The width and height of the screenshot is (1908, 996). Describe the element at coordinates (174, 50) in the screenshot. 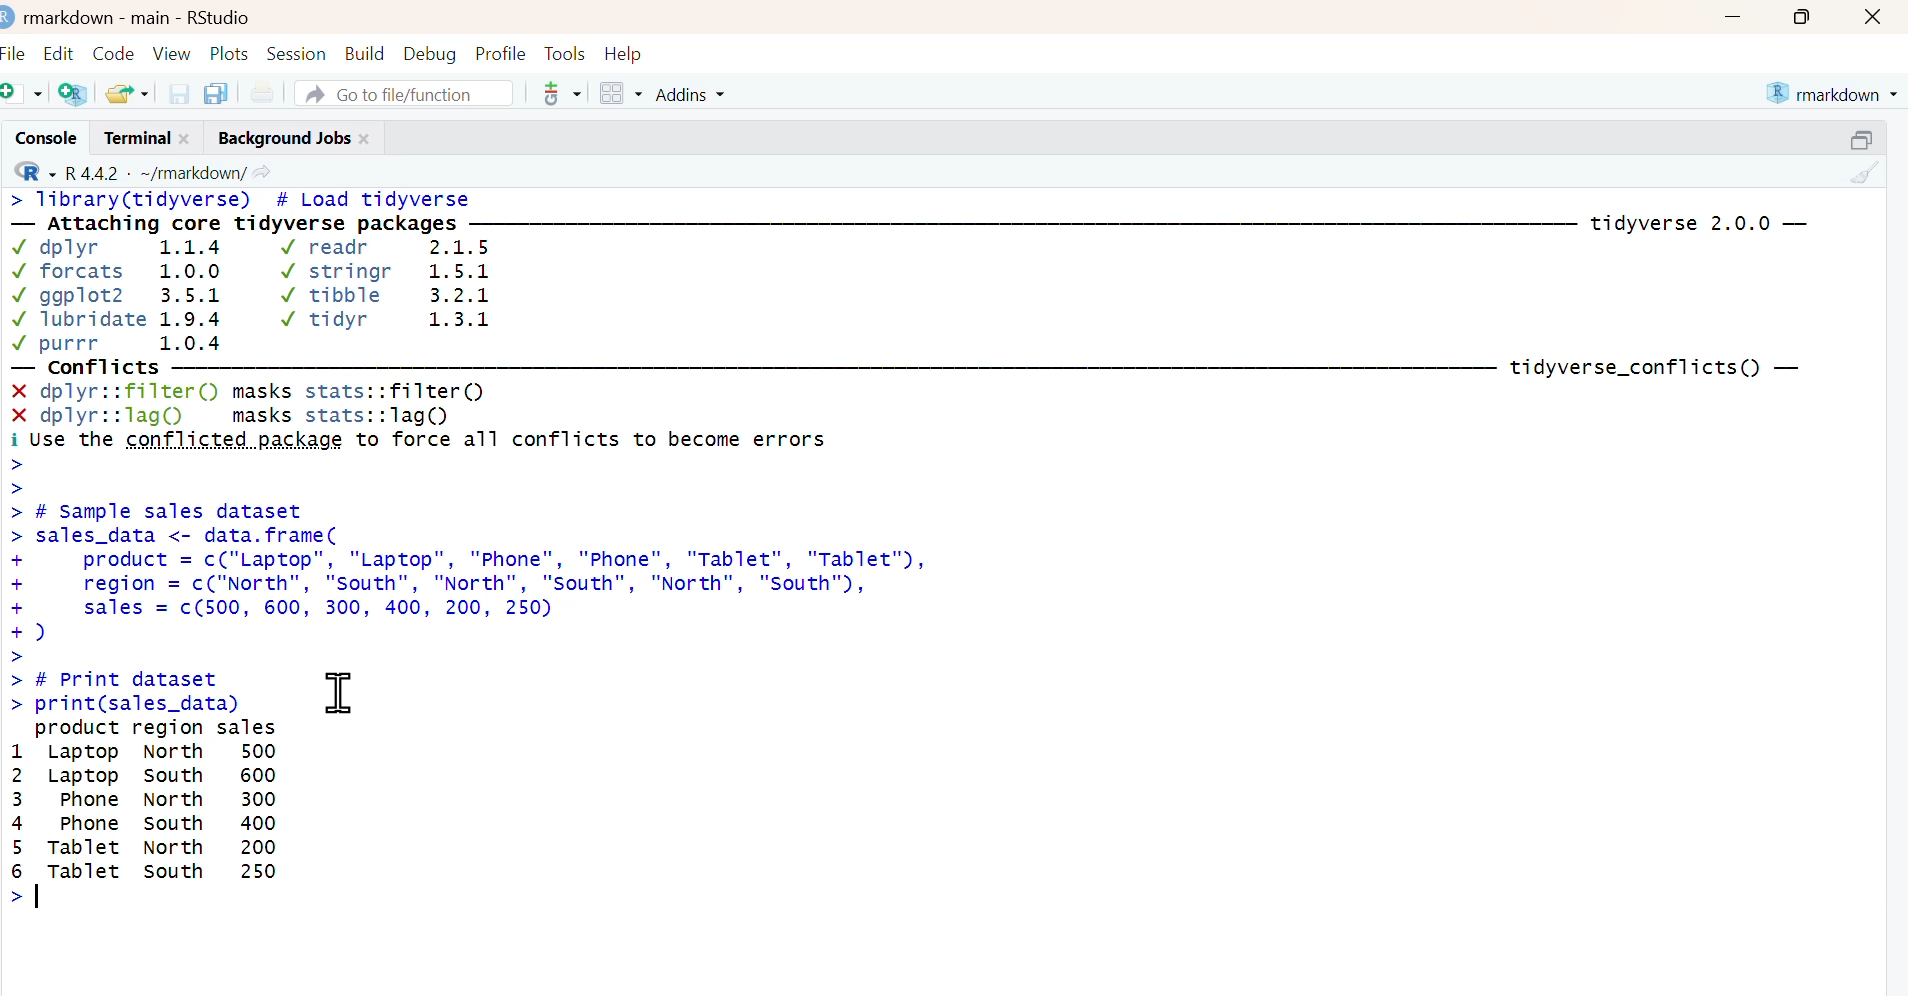

I see `View` at that location.